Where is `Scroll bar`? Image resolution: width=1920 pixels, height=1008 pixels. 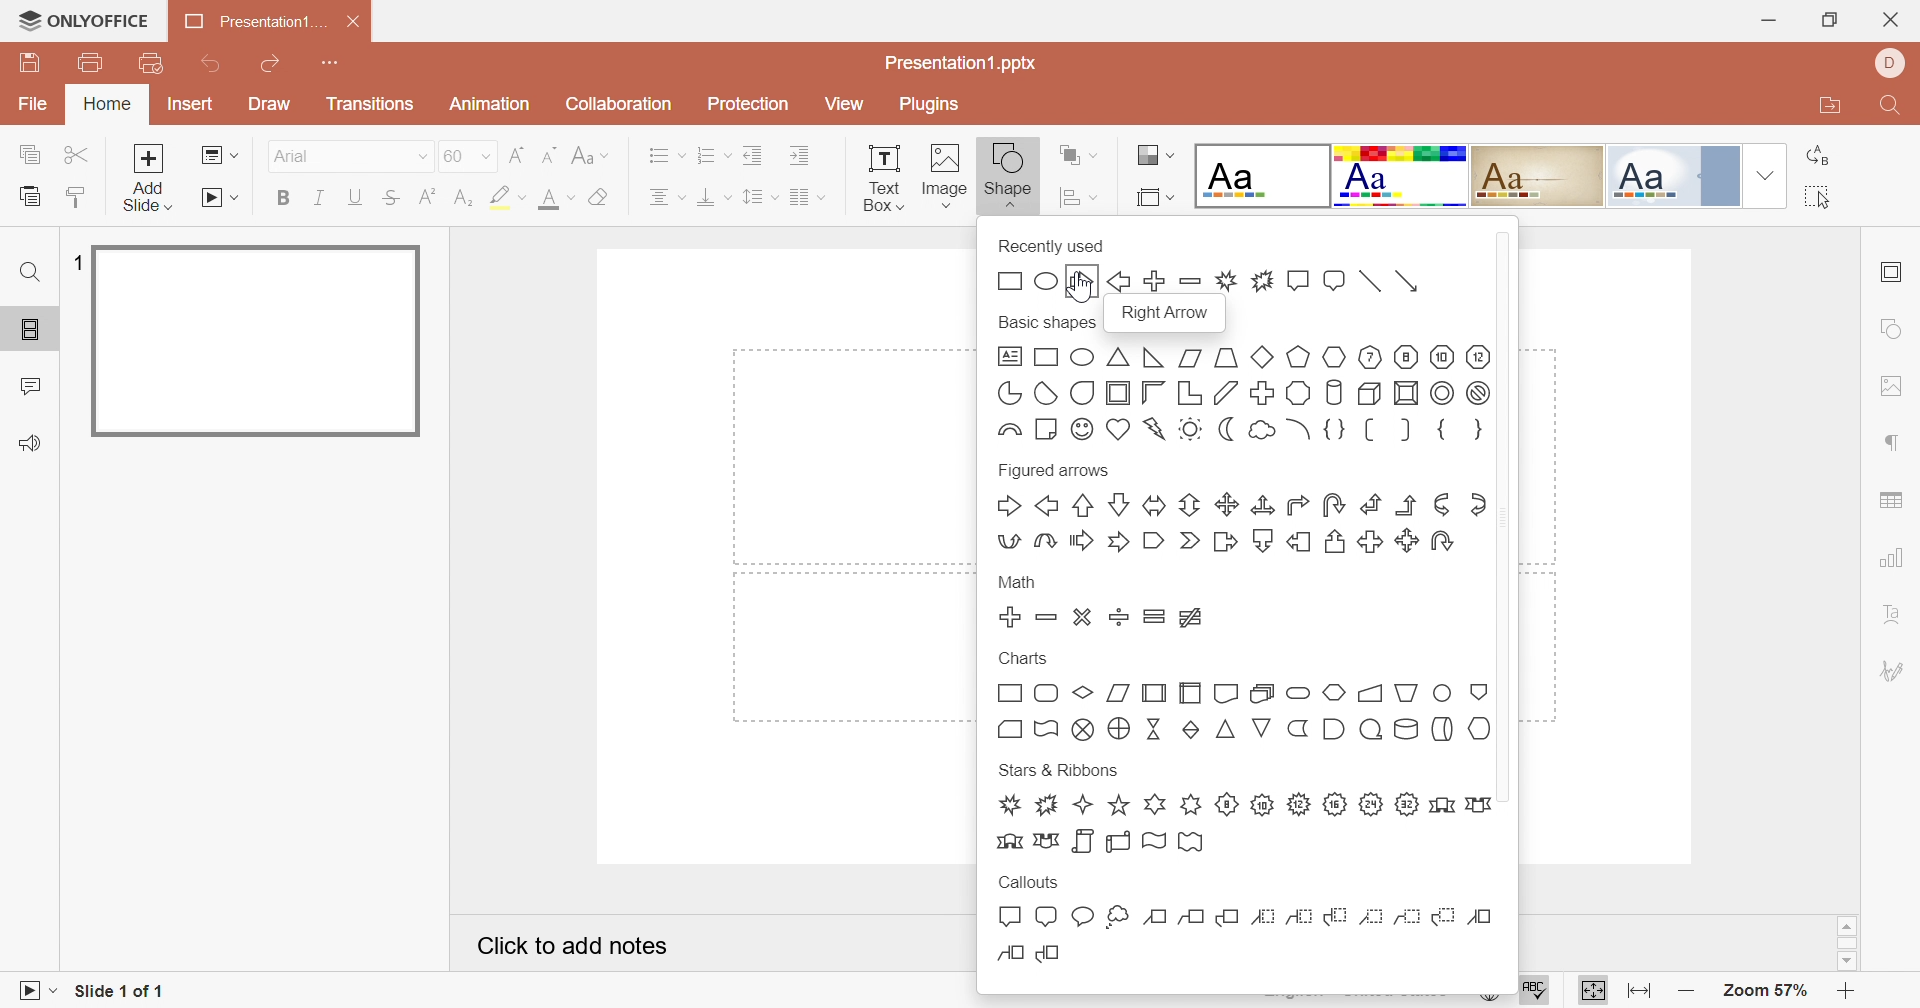
Scroll bar is located at coordinates (1847, 944).